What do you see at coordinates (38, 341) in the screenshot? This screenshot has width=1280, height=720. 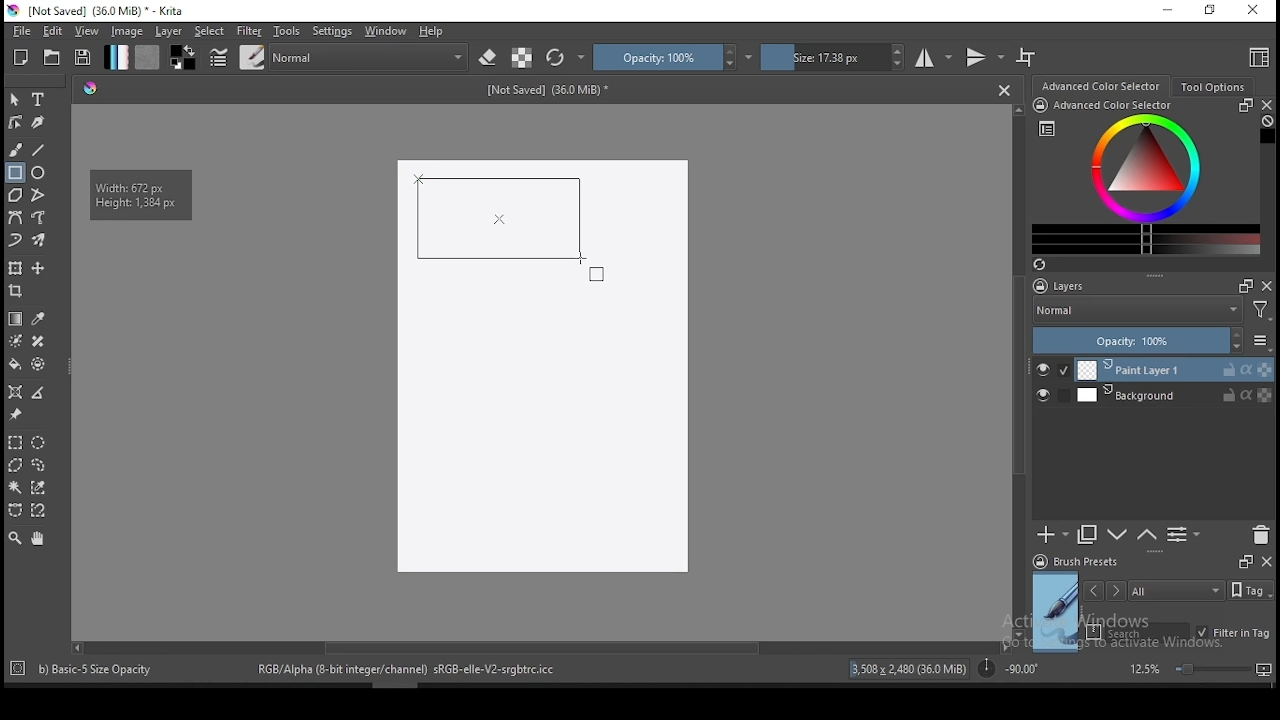 I see `smart patch tool` at bounding box center [38, 341].